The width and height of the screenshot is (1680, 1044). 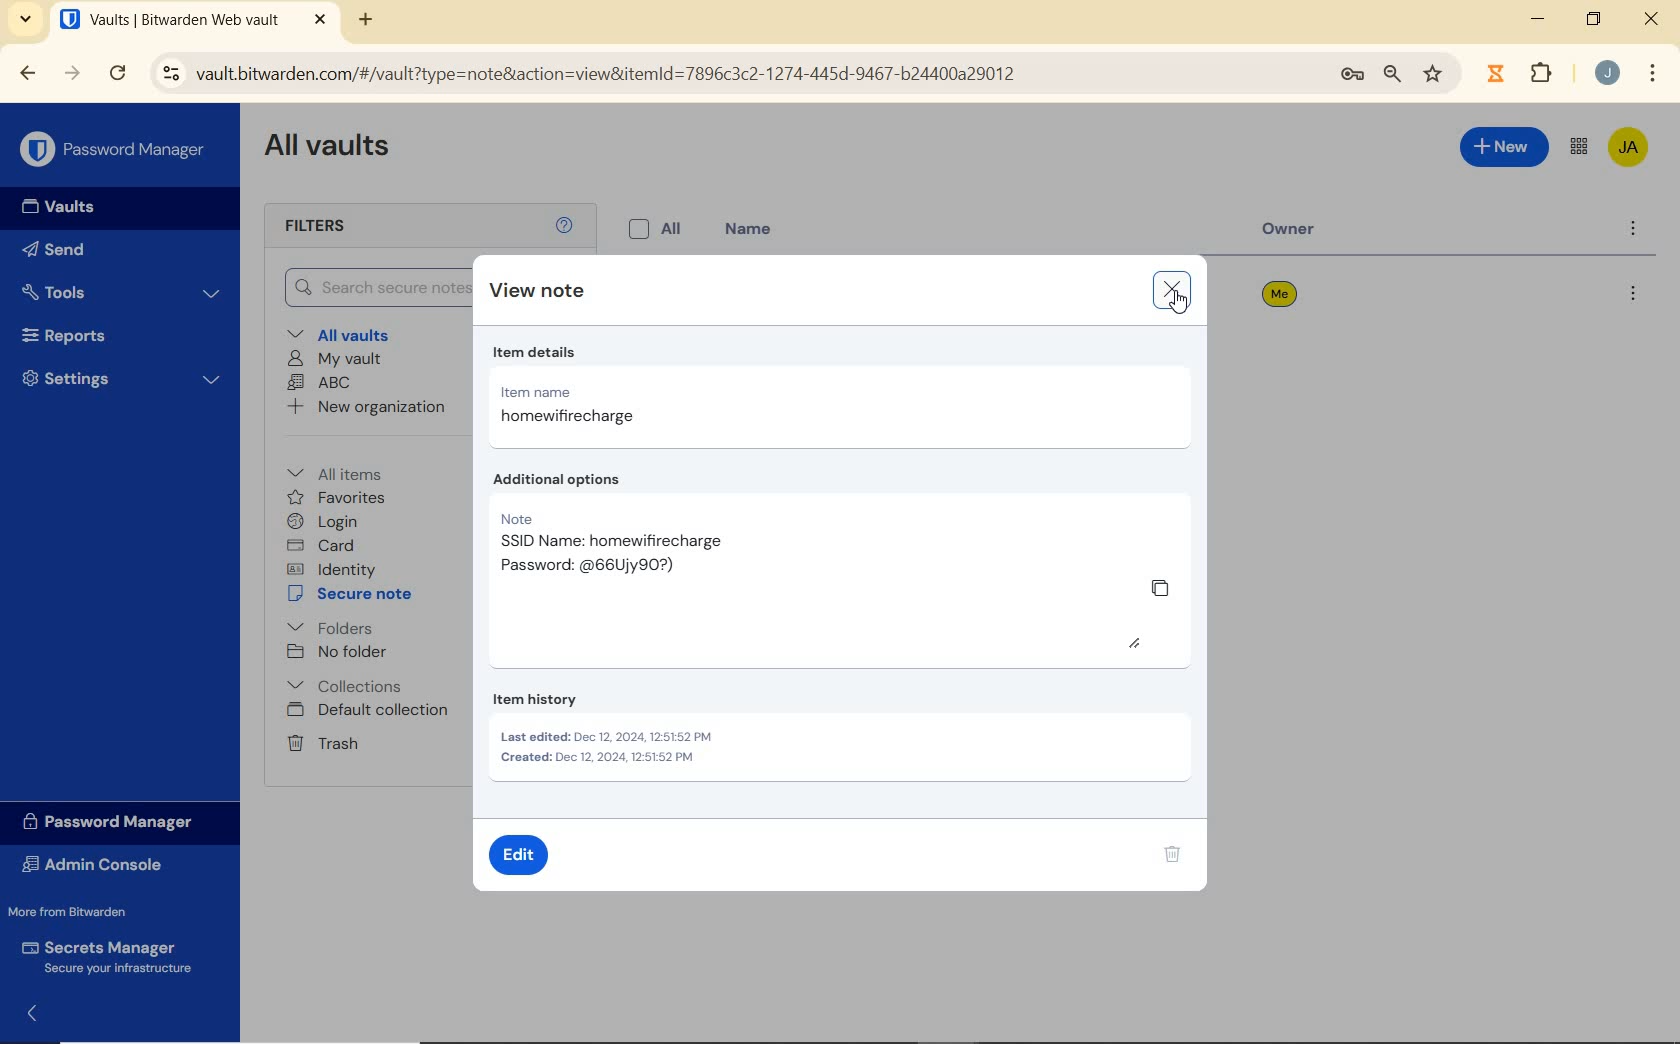 What do you see at coordinates (368, 22) in the screenshot?
I see `new tab` at bounding box center [368, 22].